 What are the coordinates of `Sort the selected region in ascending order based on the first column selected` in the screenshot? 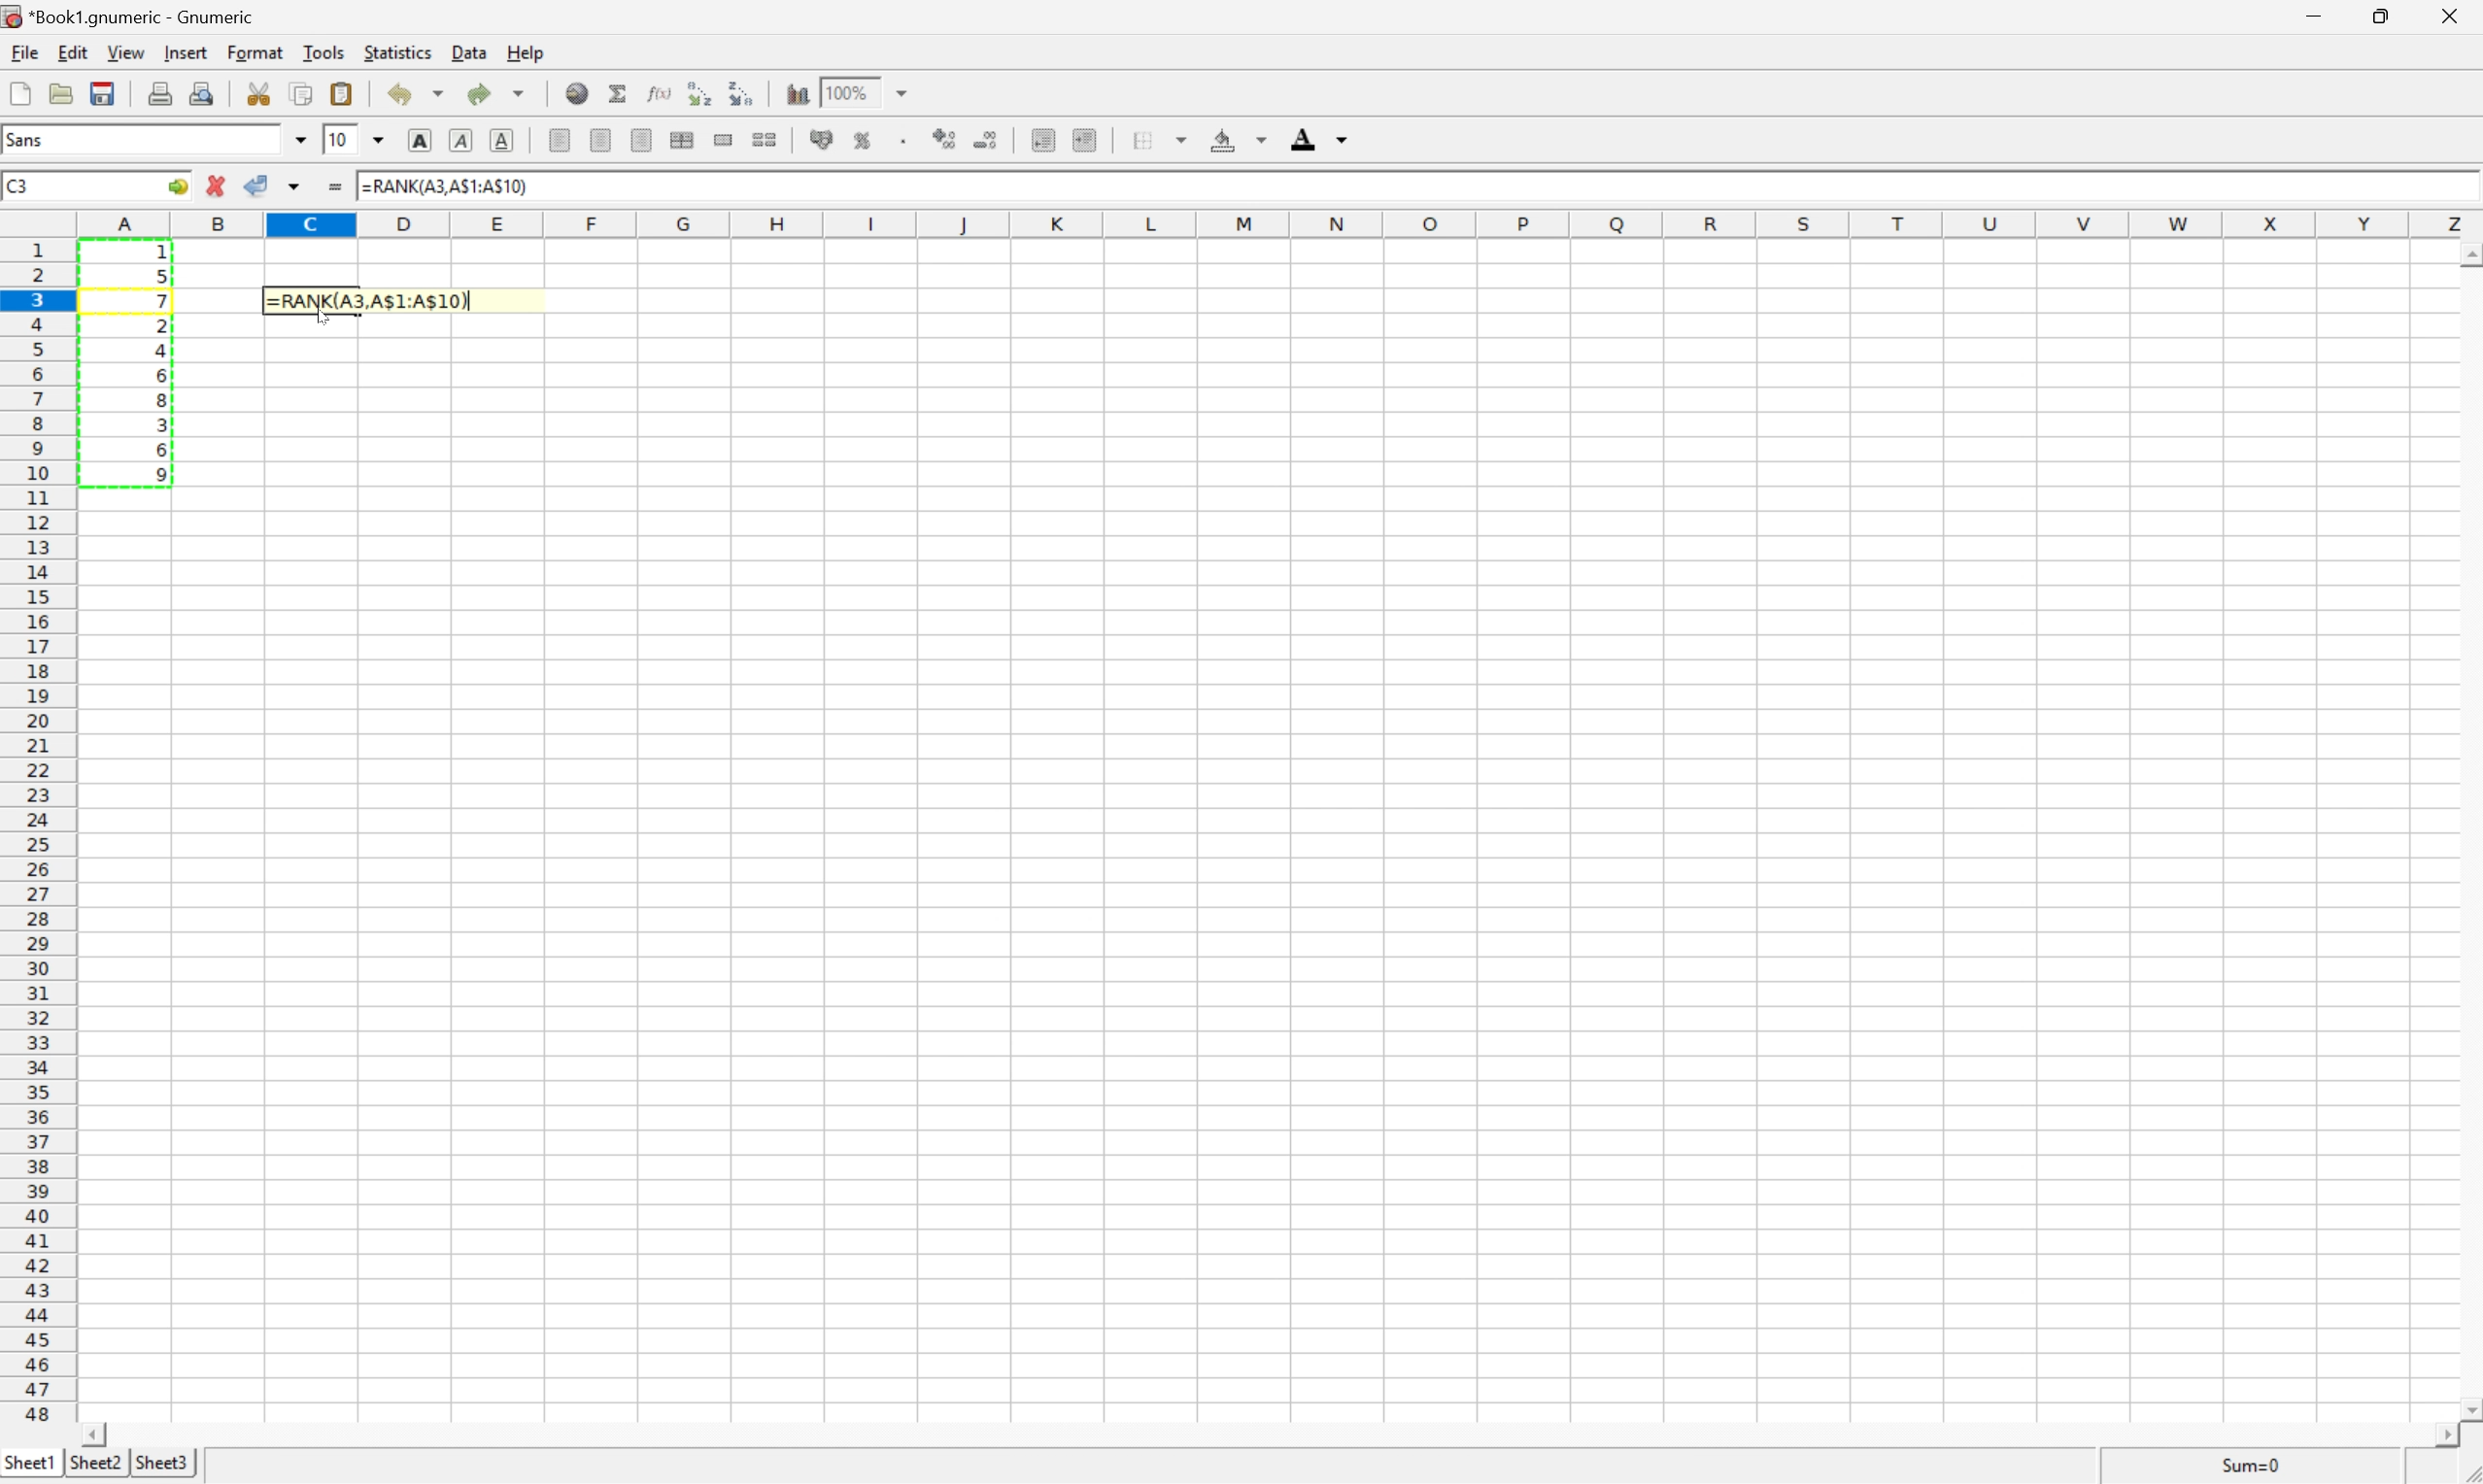 It's located at (699, 94).